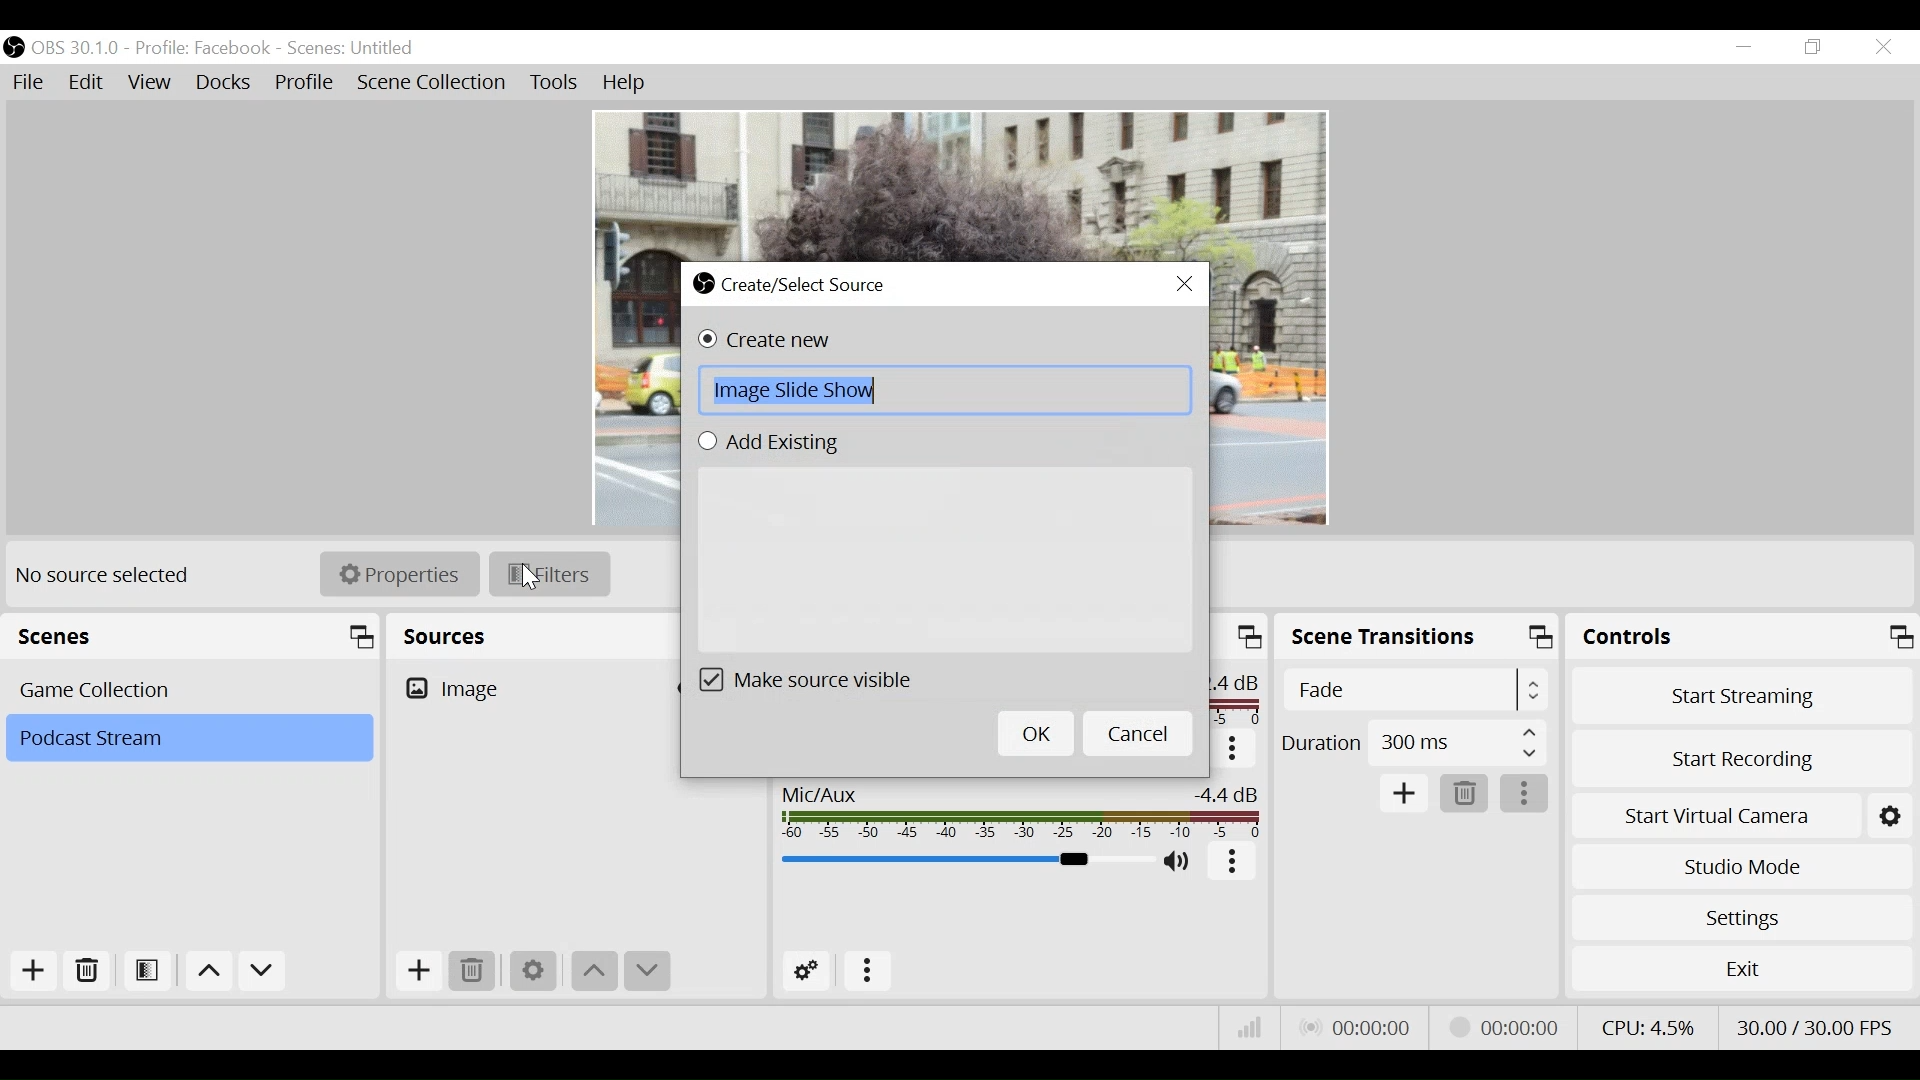  I want to click on Remove, so click(88, 972).